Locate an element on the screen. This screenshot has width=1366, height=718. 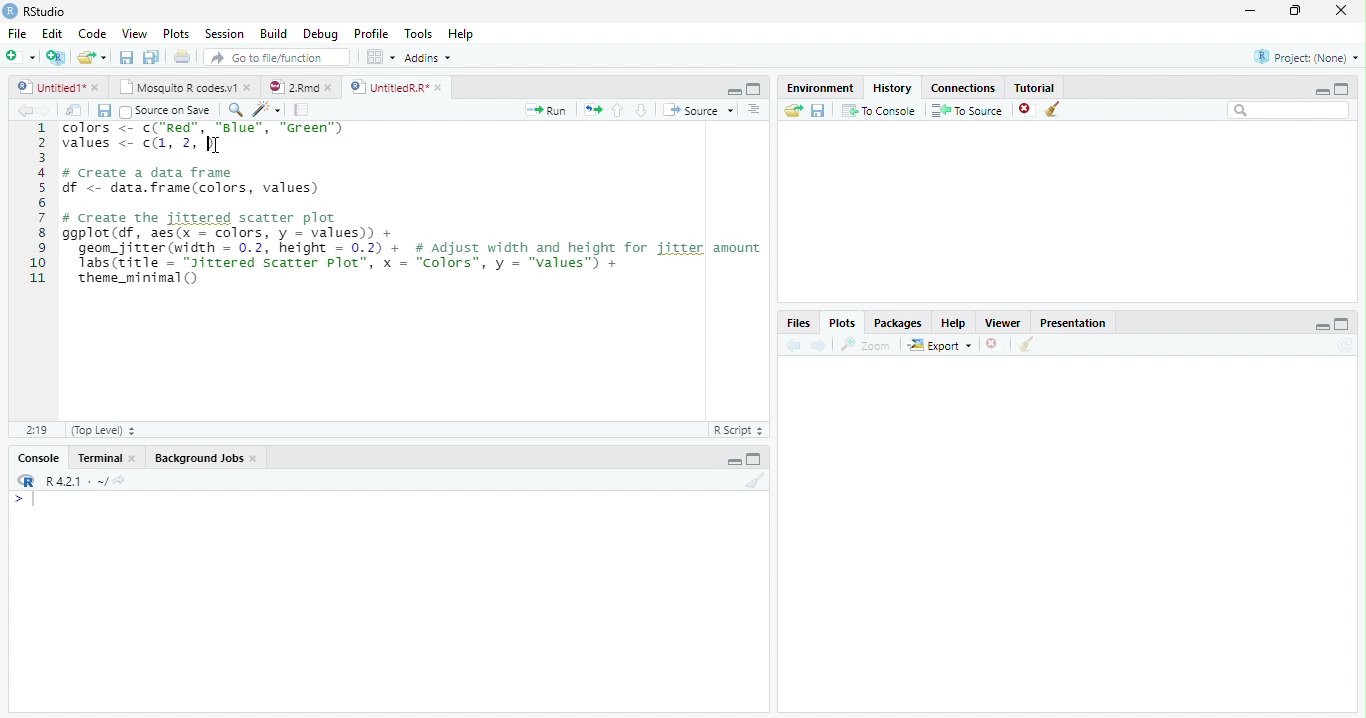
close is located at coordinates (254, 458).